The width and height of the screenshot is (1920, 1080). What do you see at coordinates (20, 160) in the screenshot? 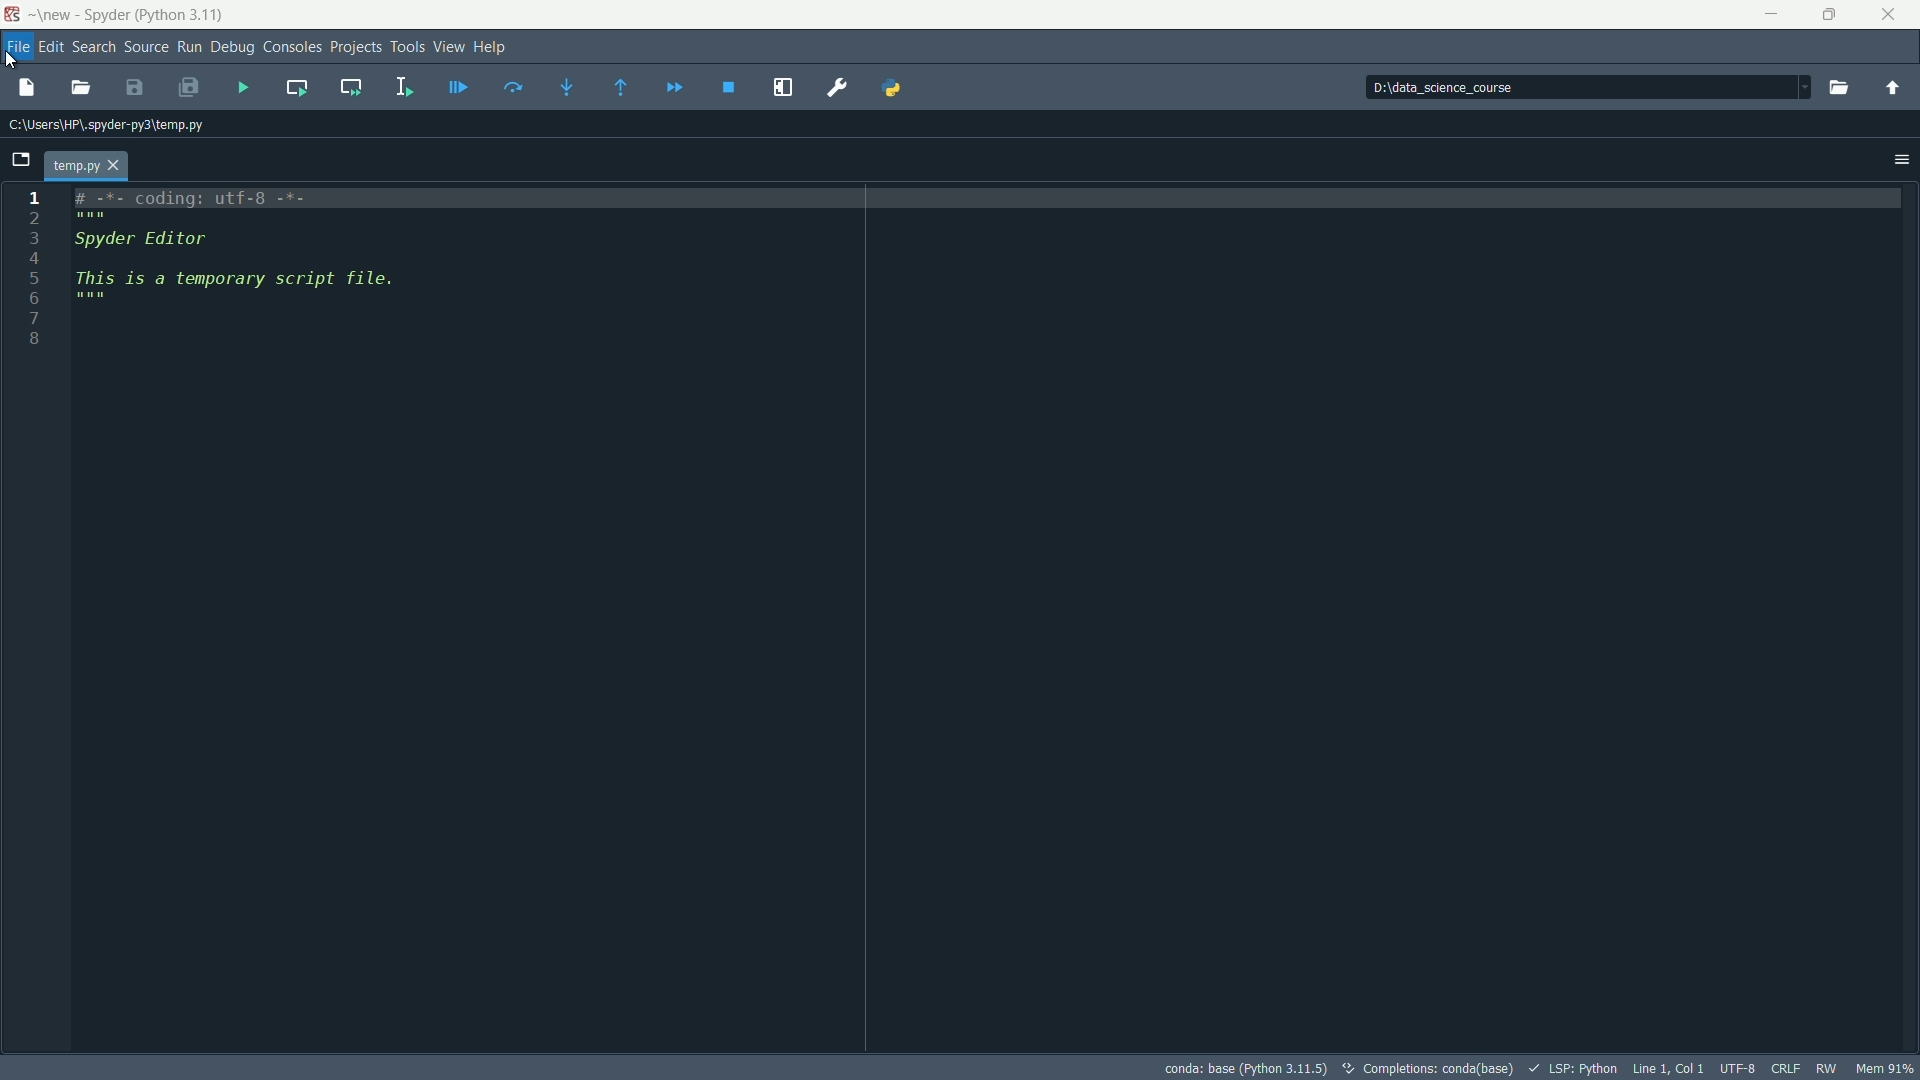
I see `browse tab` at bounding box center [20, 160].